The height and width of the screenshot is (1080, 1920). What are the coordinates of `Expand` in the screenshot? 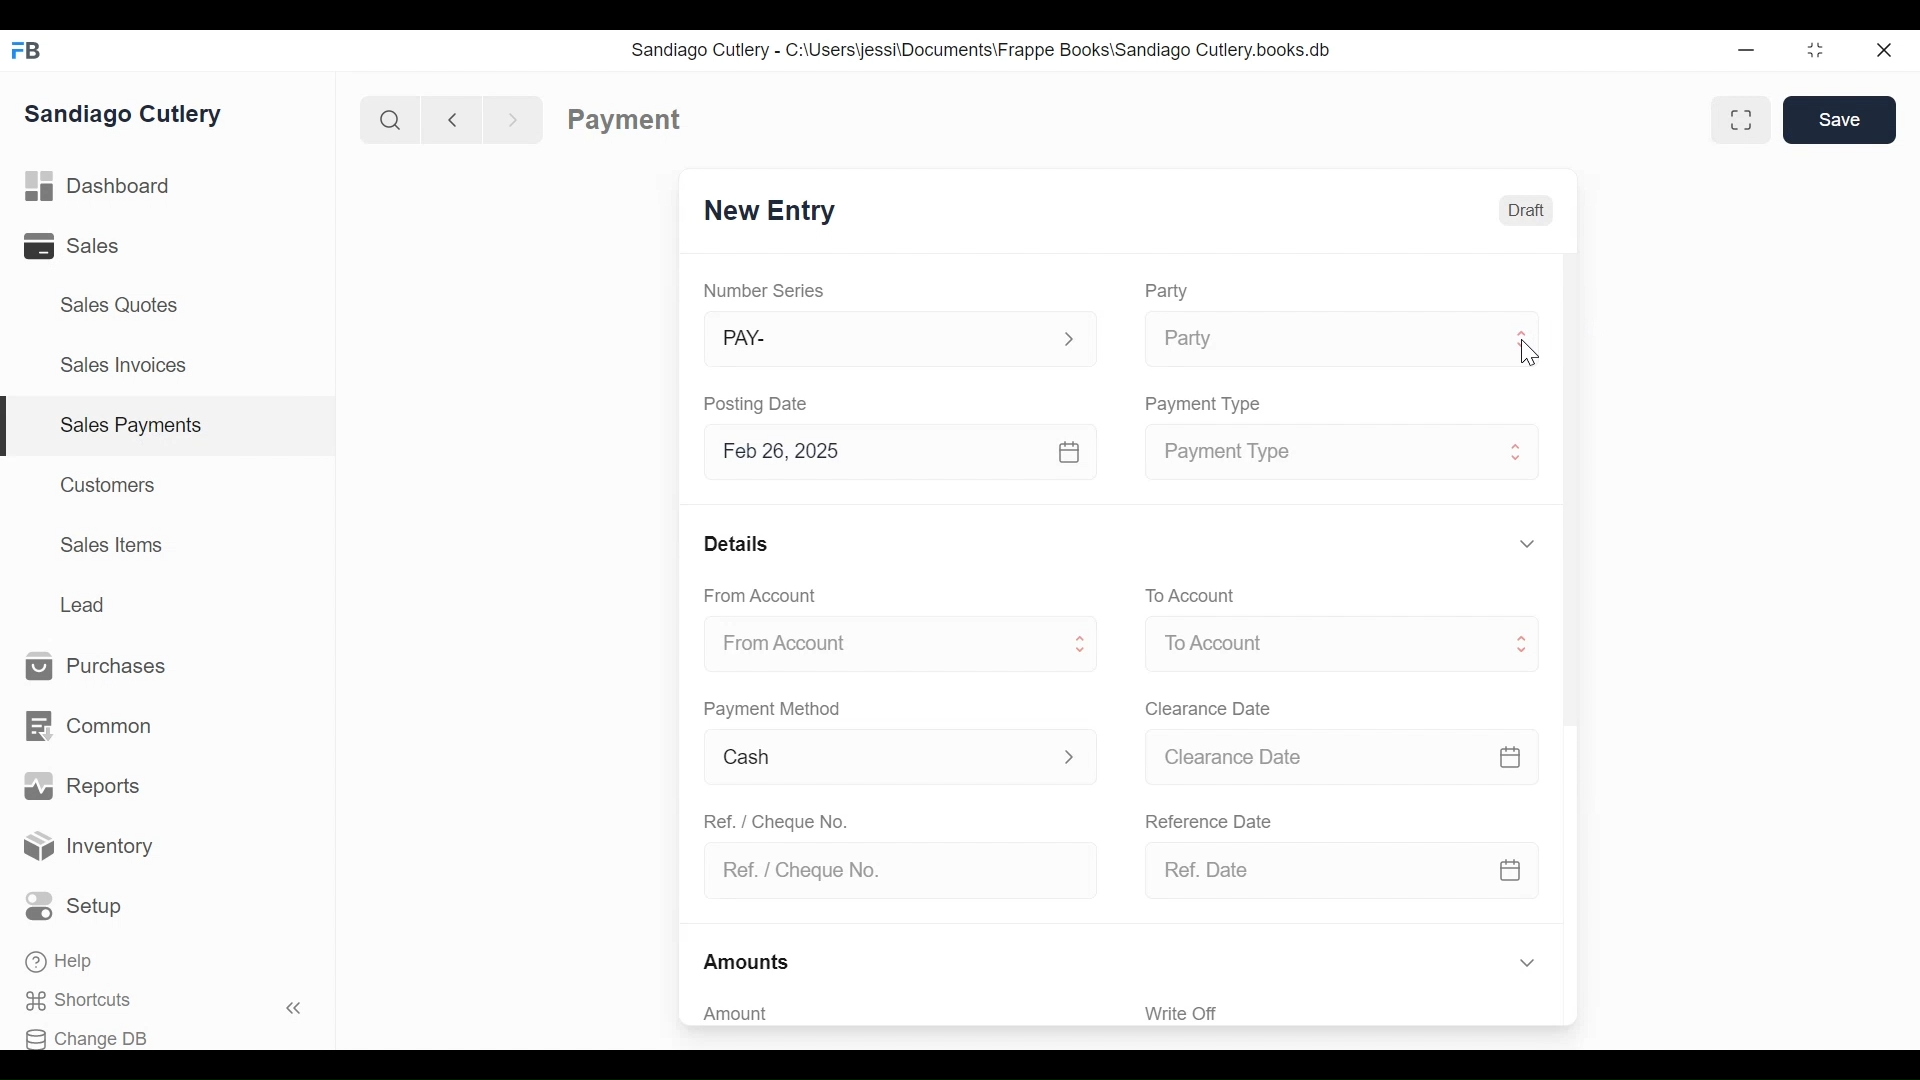 It's located at (1069, 340).